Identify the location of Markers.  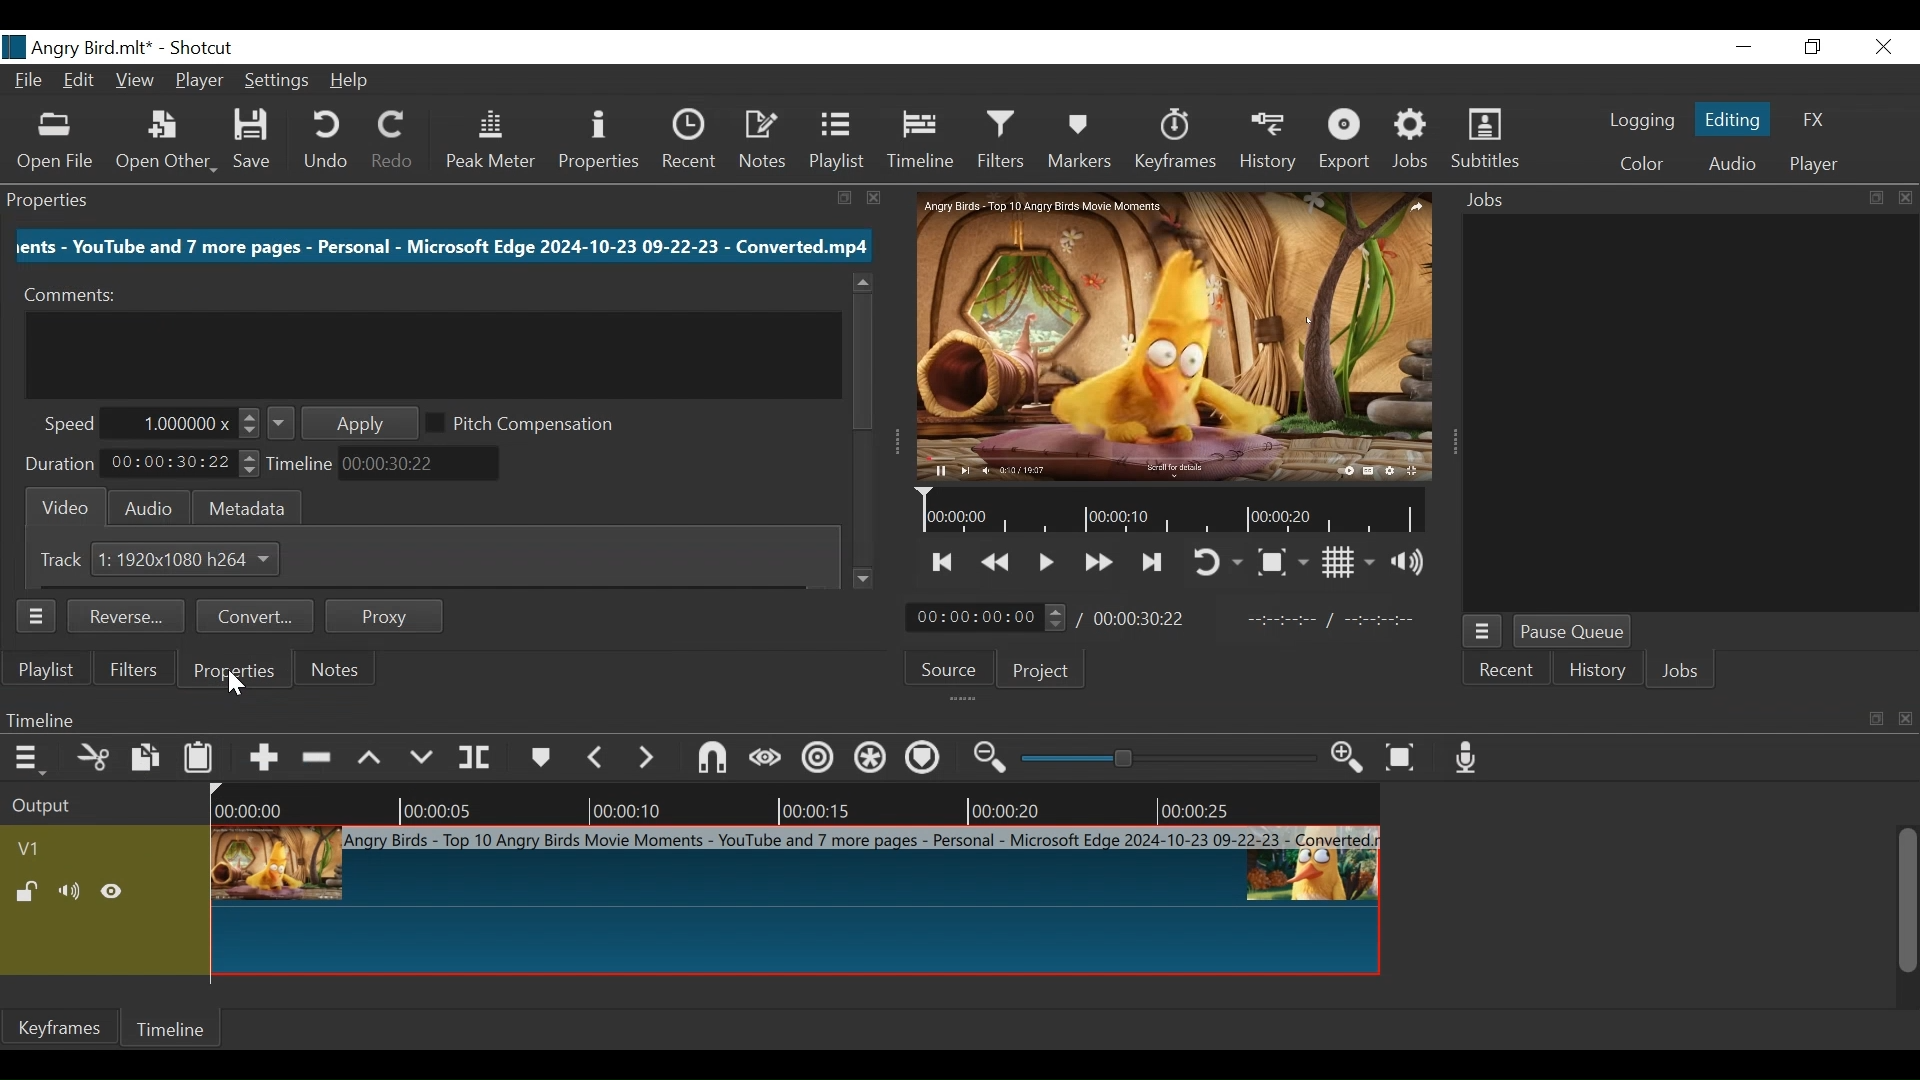
(542, 759).